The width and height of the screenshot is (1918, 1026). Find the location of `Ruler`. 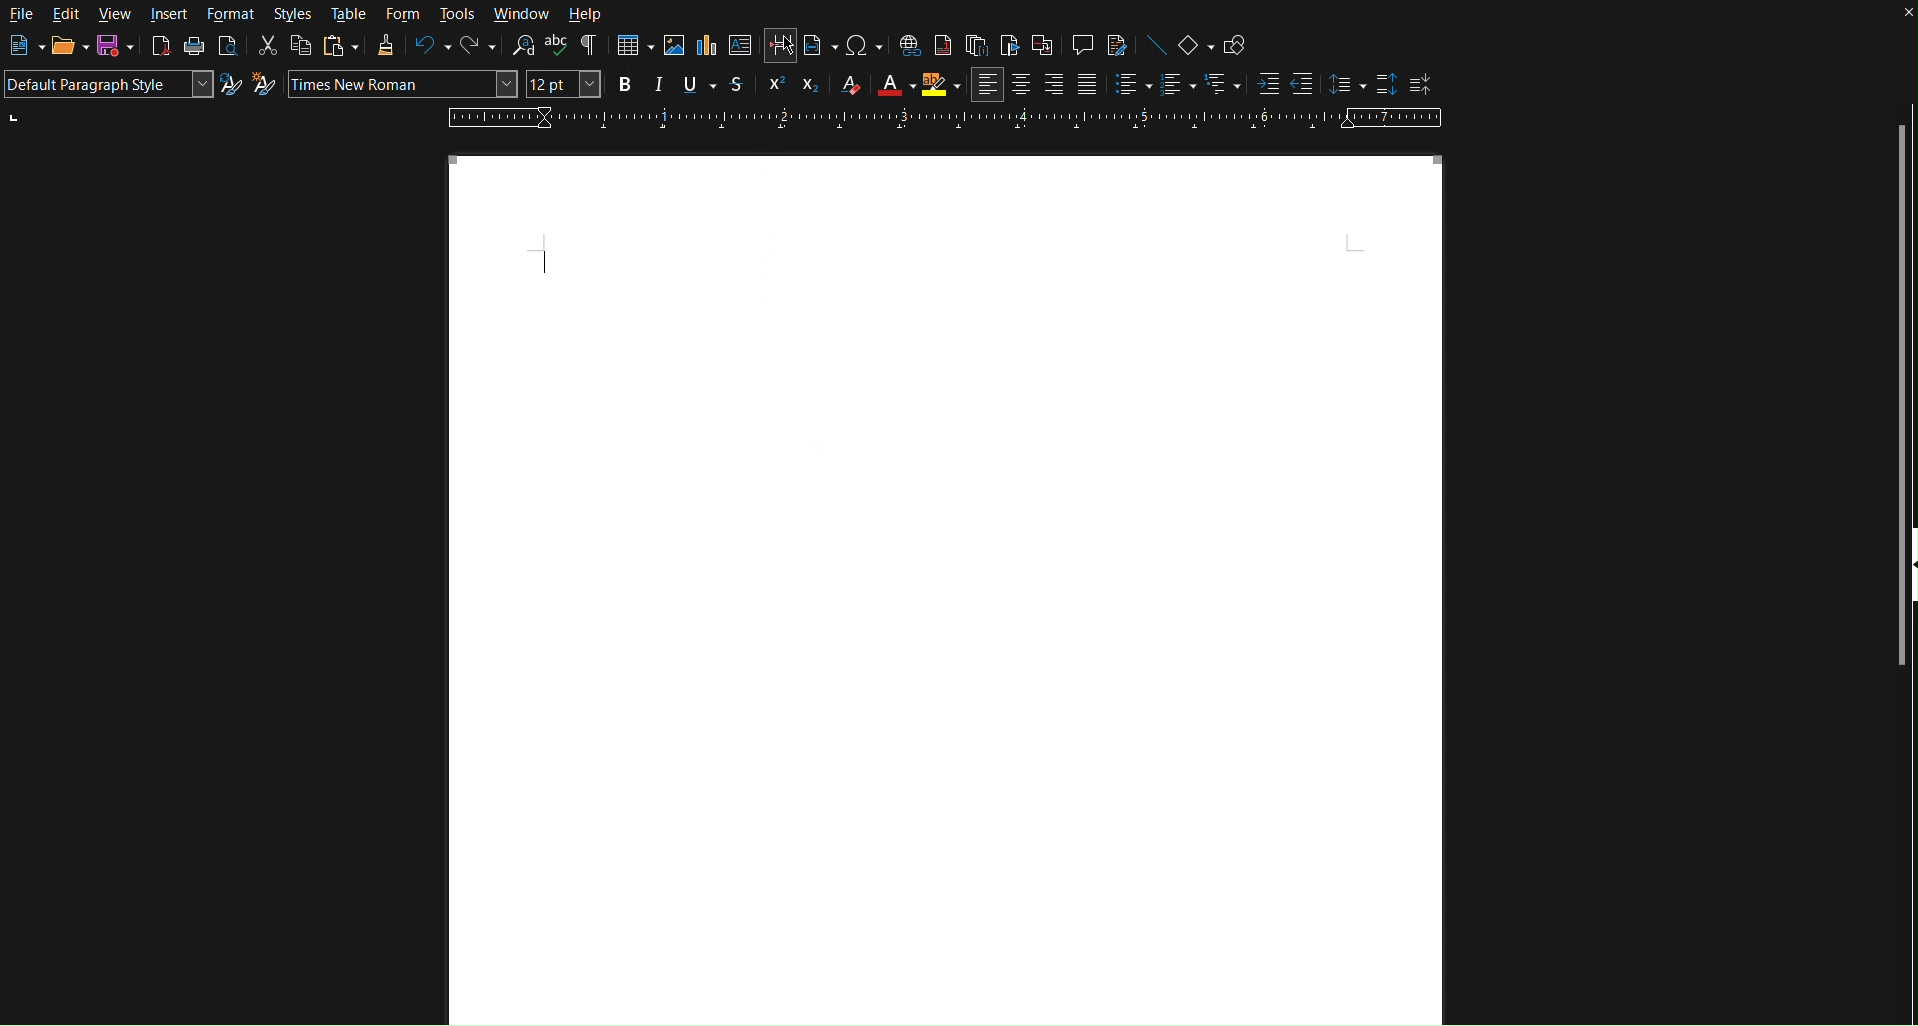

Ruler is located at coordinates (942, 119).